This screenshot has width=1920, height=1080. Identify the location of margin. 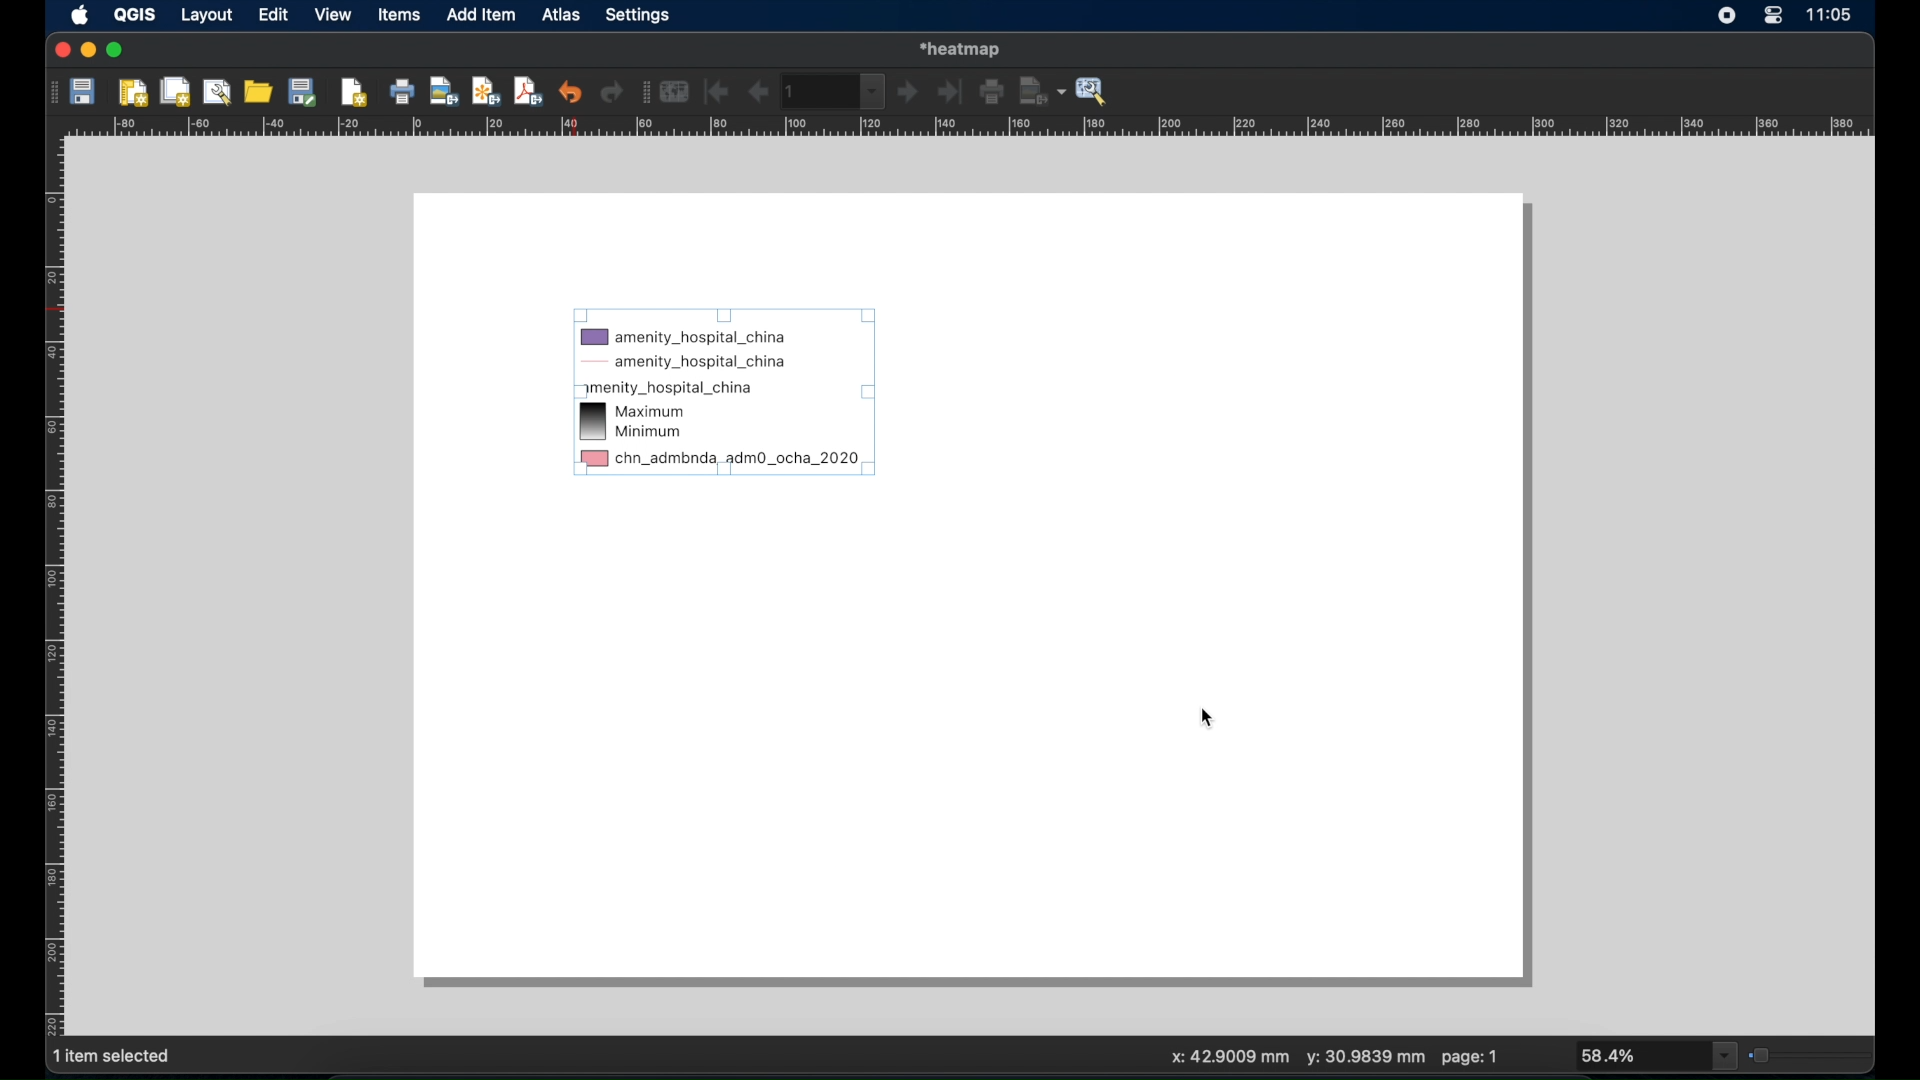
(43, 587).